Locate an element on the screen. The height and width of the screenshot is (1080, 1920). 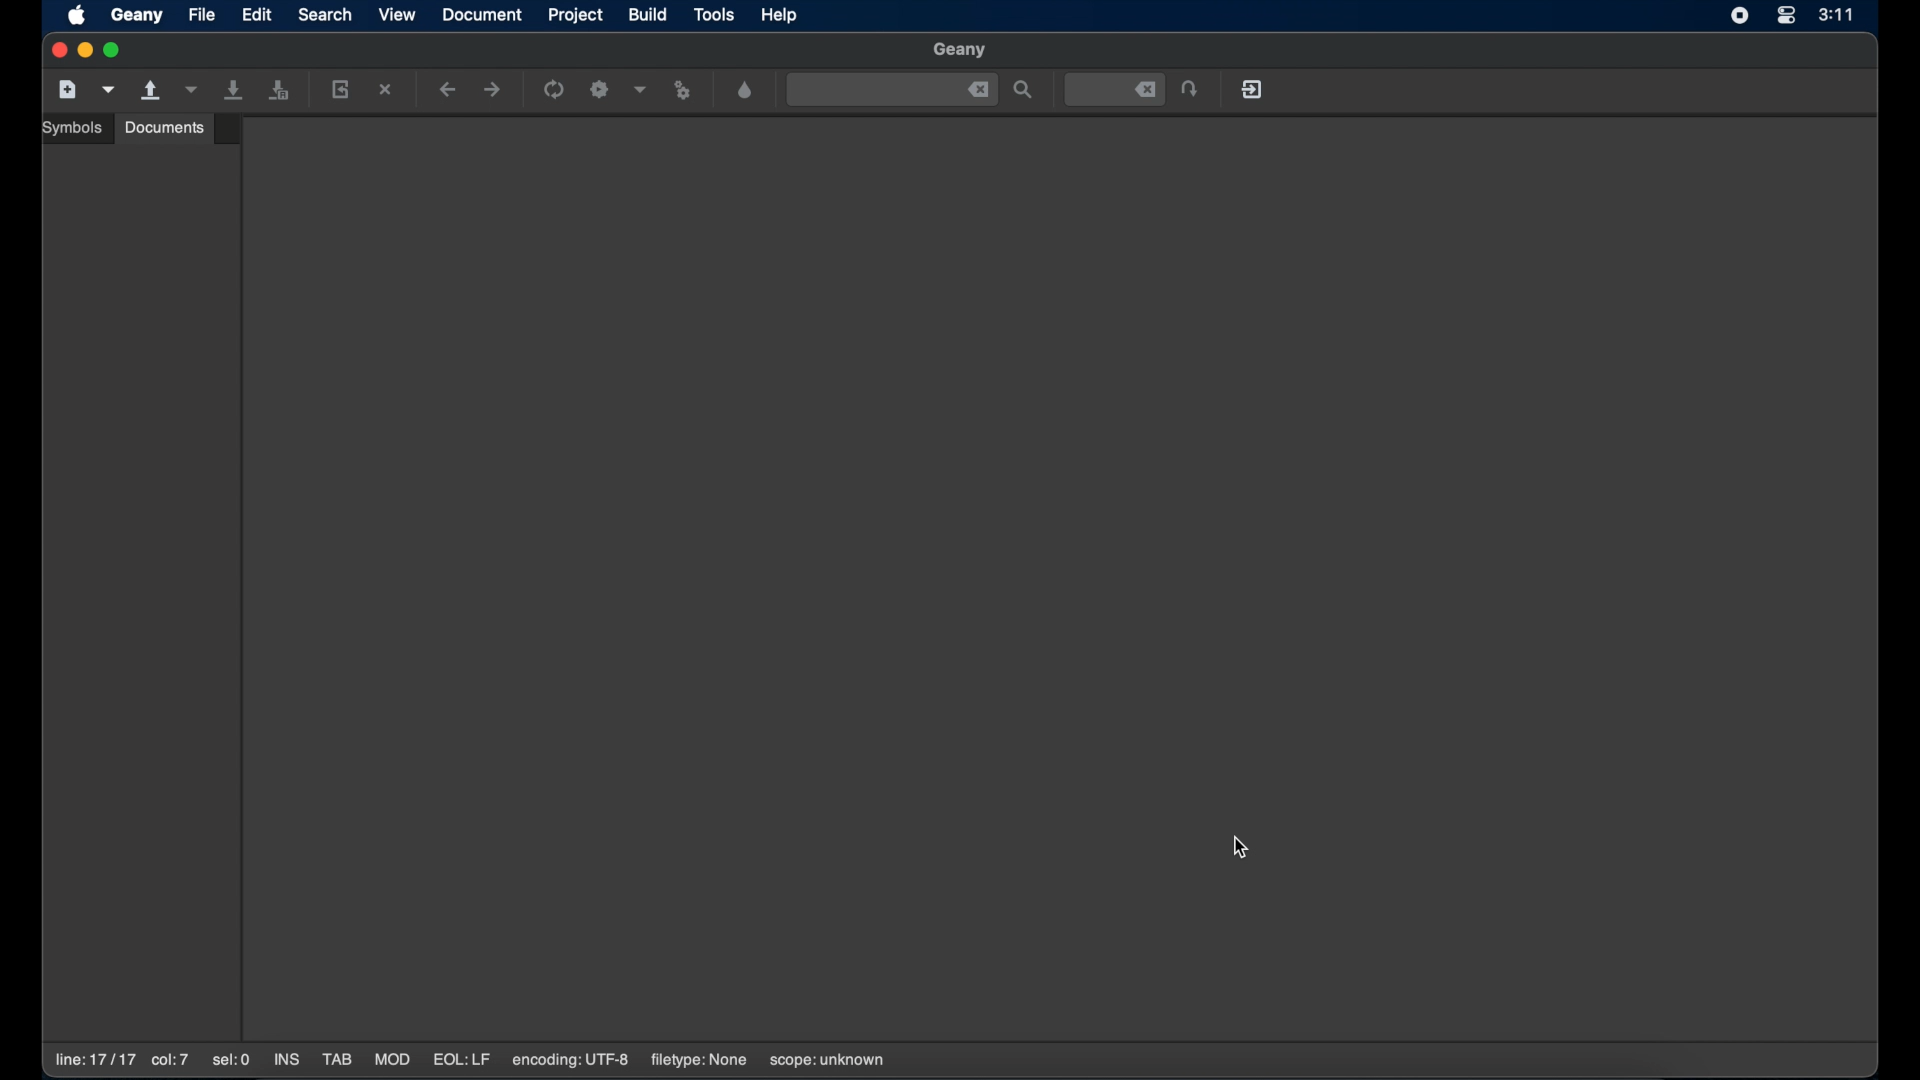
symbols is located at coordinates (75, 128).